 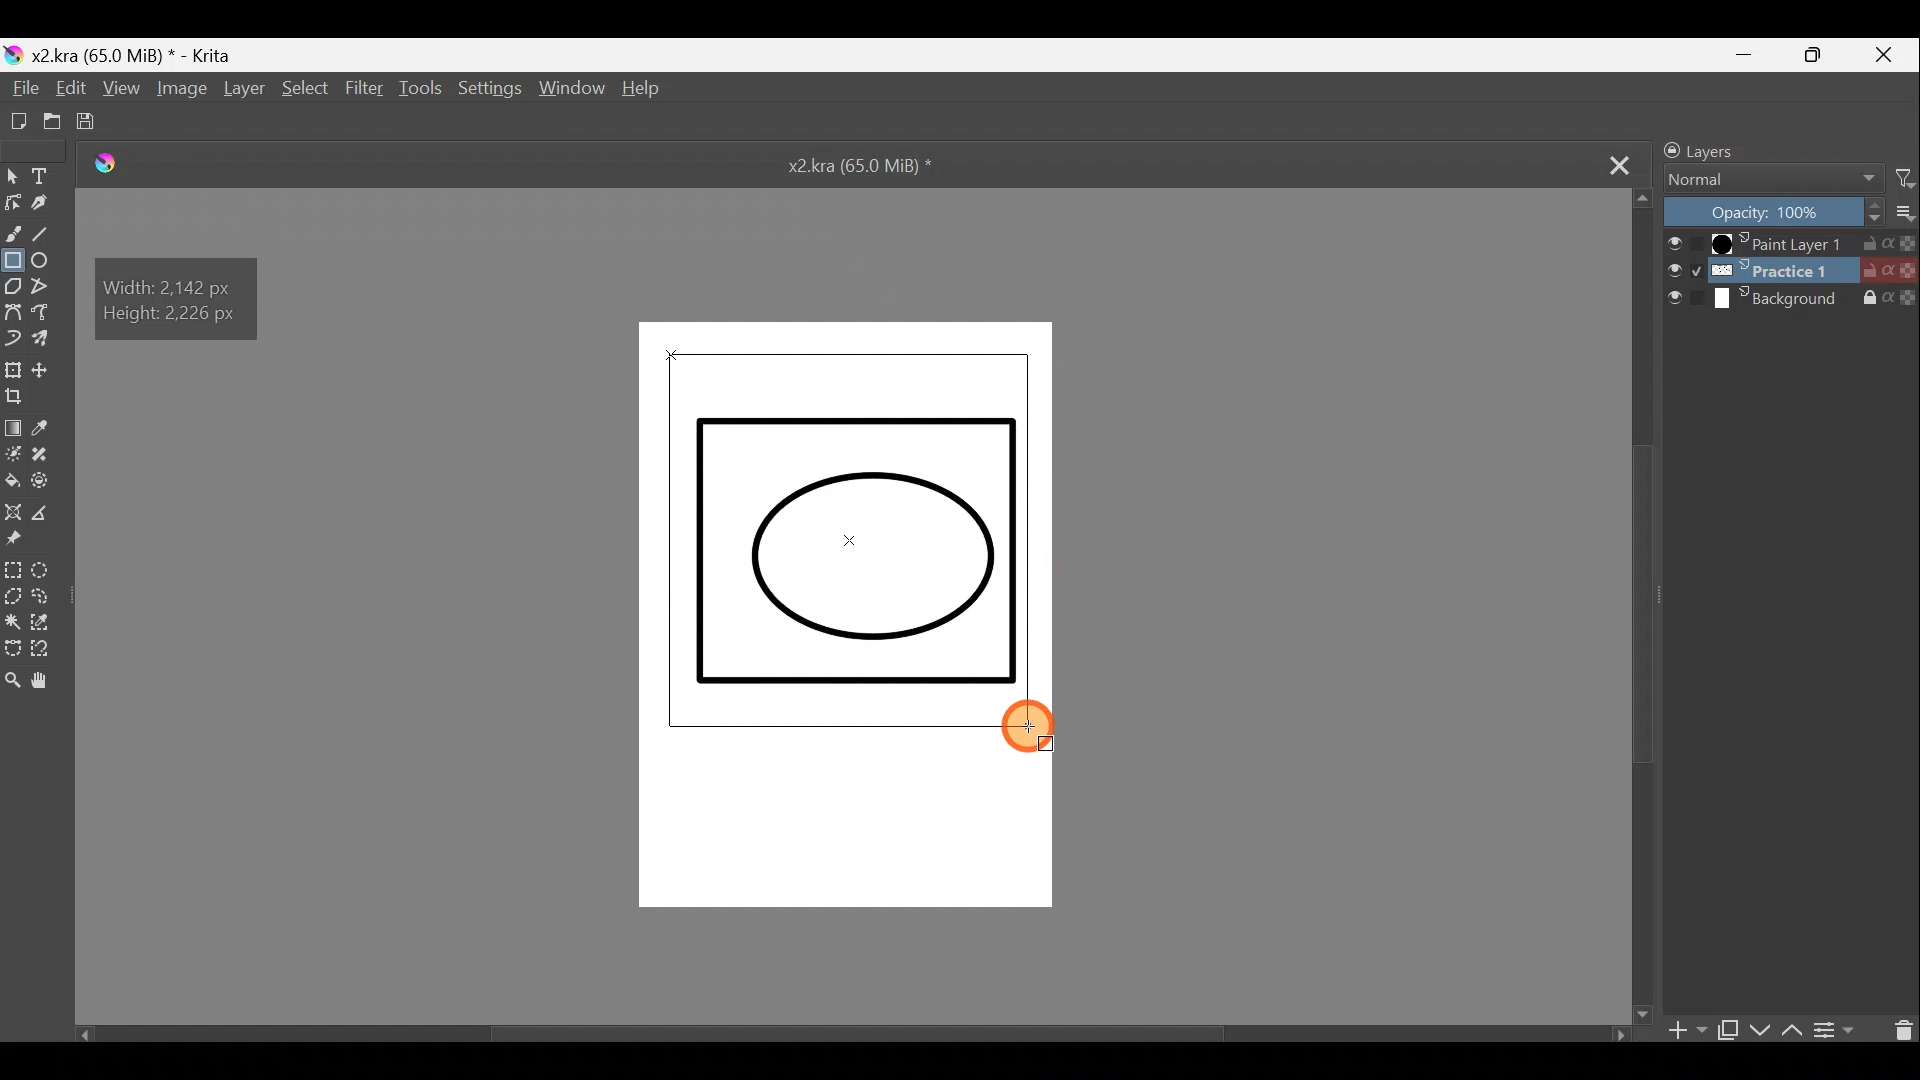 What do you see at coordinates (52, 314) in the screenshot?
I see `Magnetic curve tool` at bounding box center [52, 314].